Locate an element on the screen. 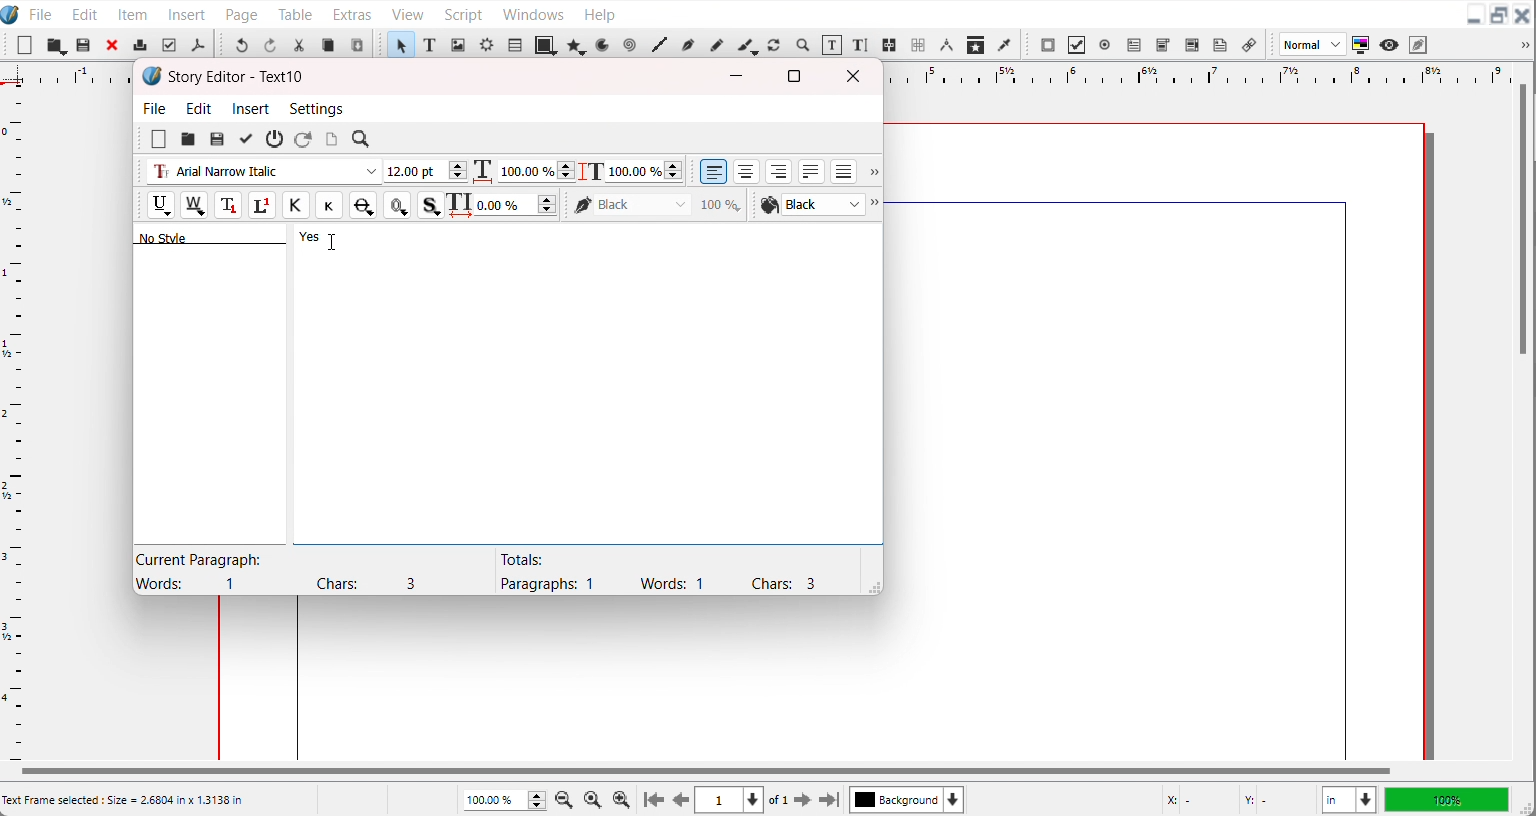 The height and width of the screenshot is (816, 1536). Shape is located at coordinates (546, 44).